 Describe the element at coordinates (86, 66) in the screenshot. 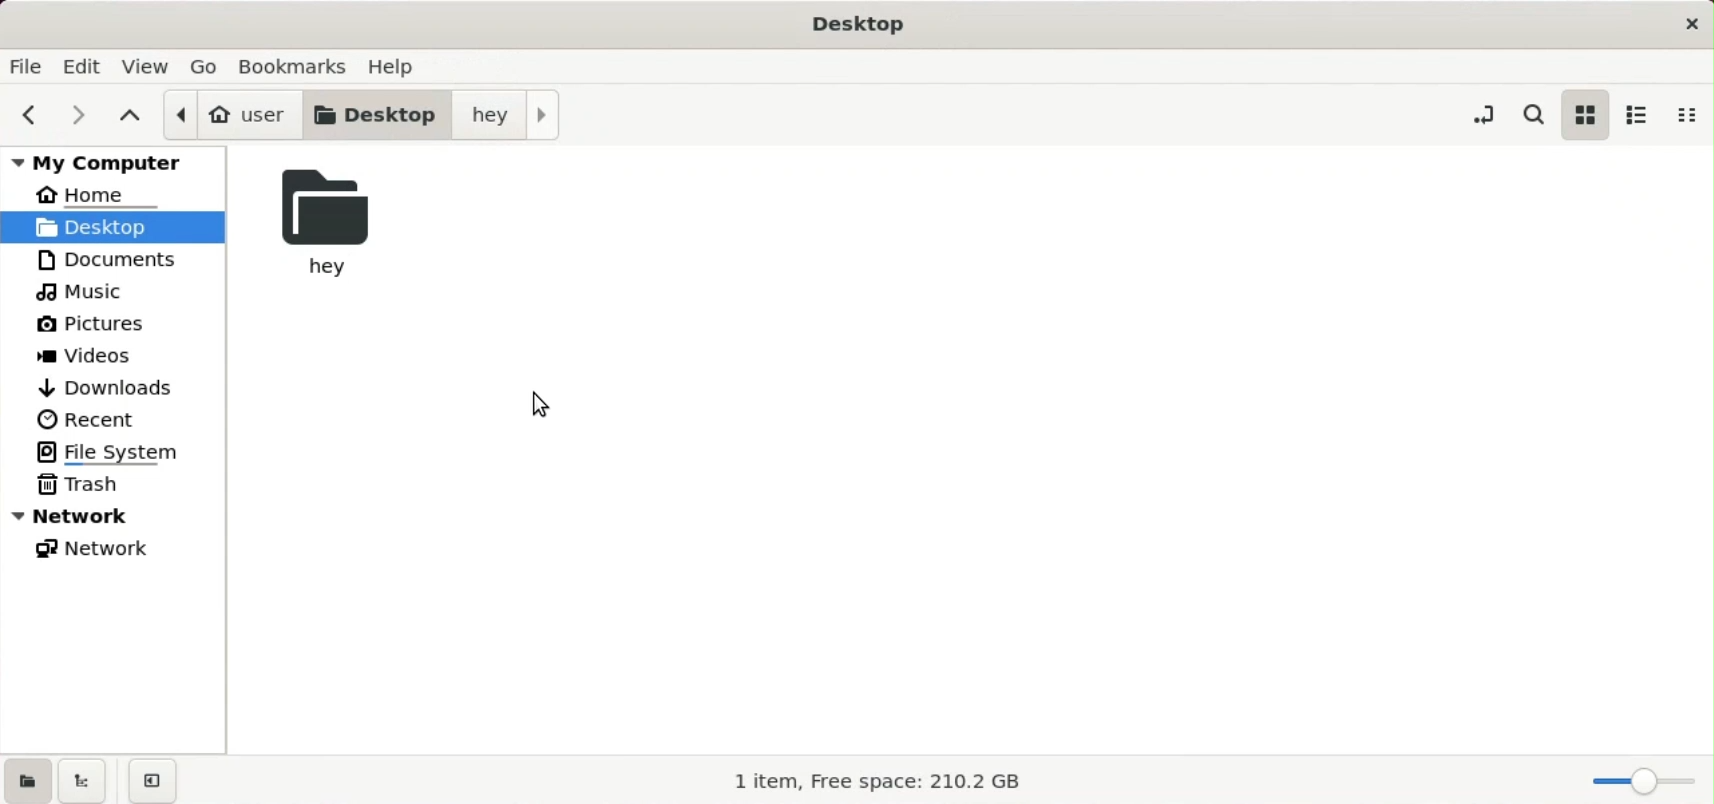

I see `edit` at that location.